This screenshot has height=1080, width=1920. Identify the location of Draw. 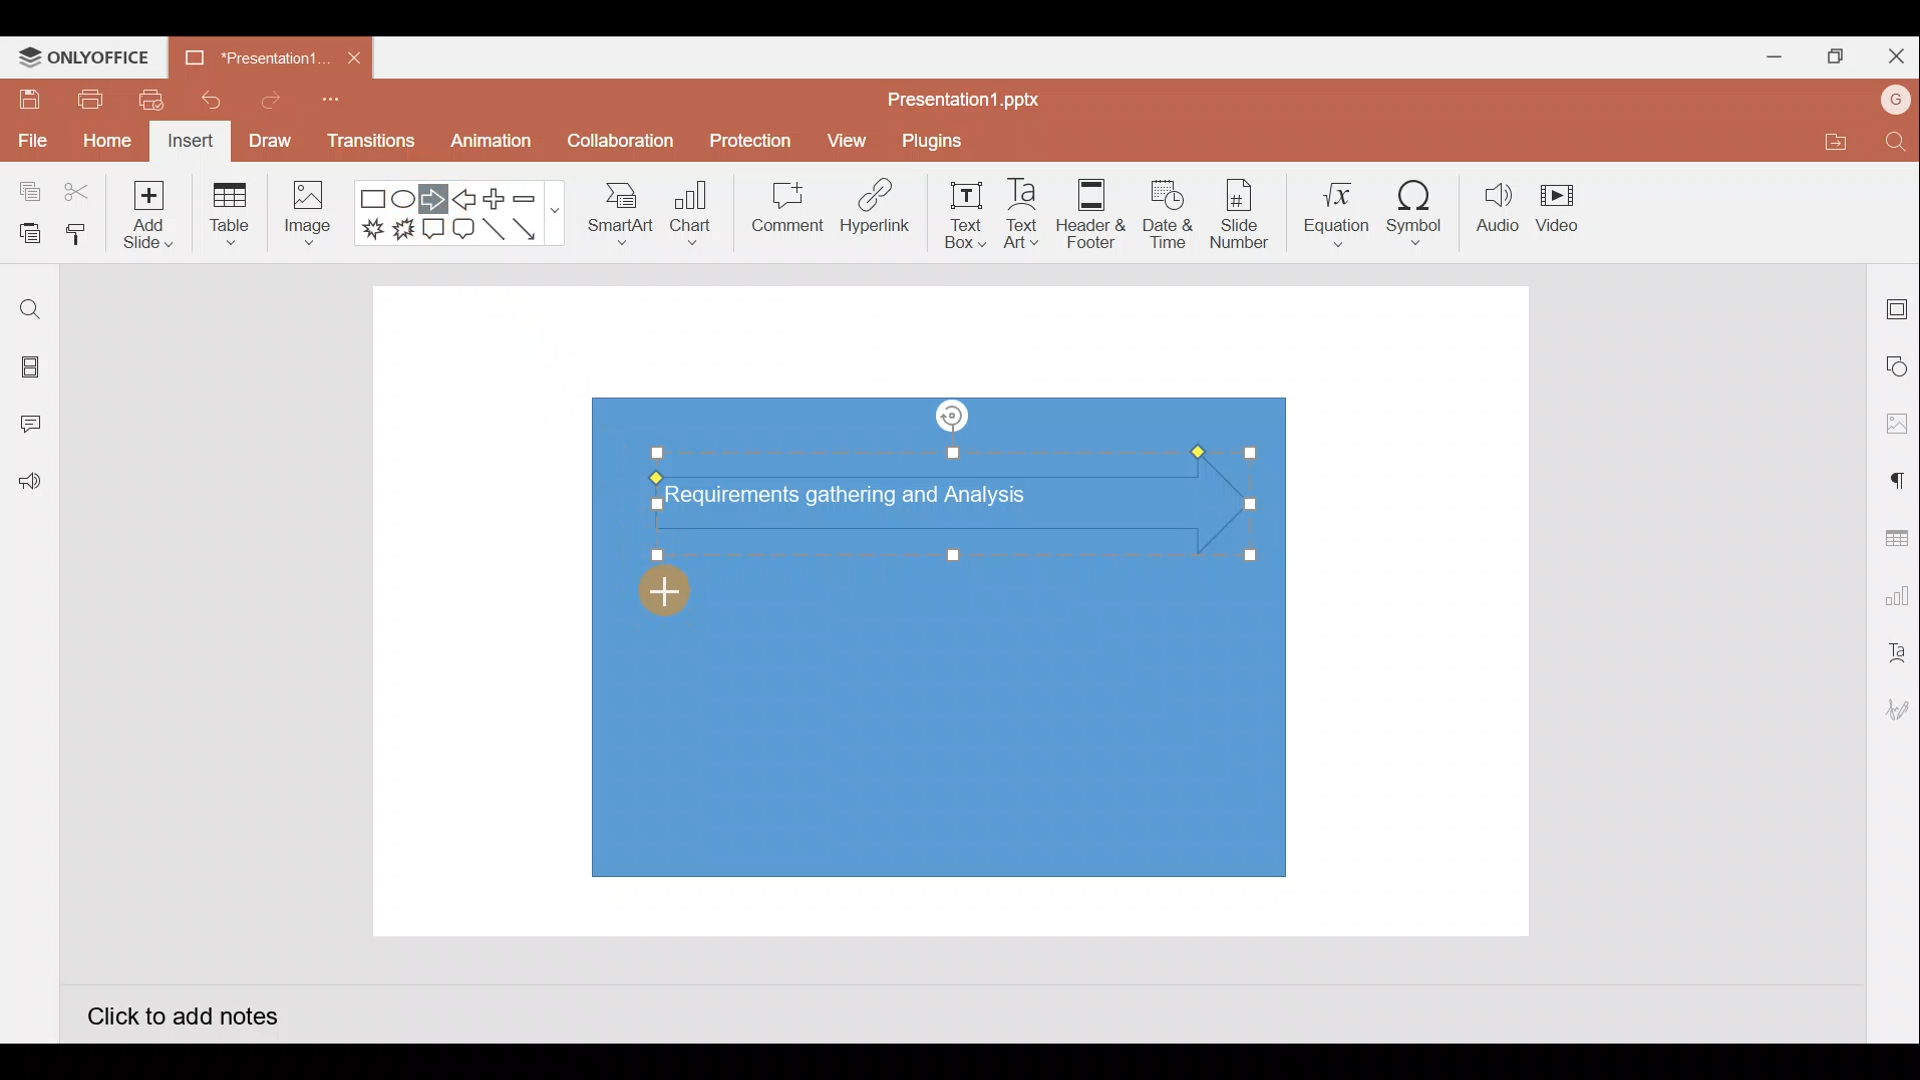
(269, 140).